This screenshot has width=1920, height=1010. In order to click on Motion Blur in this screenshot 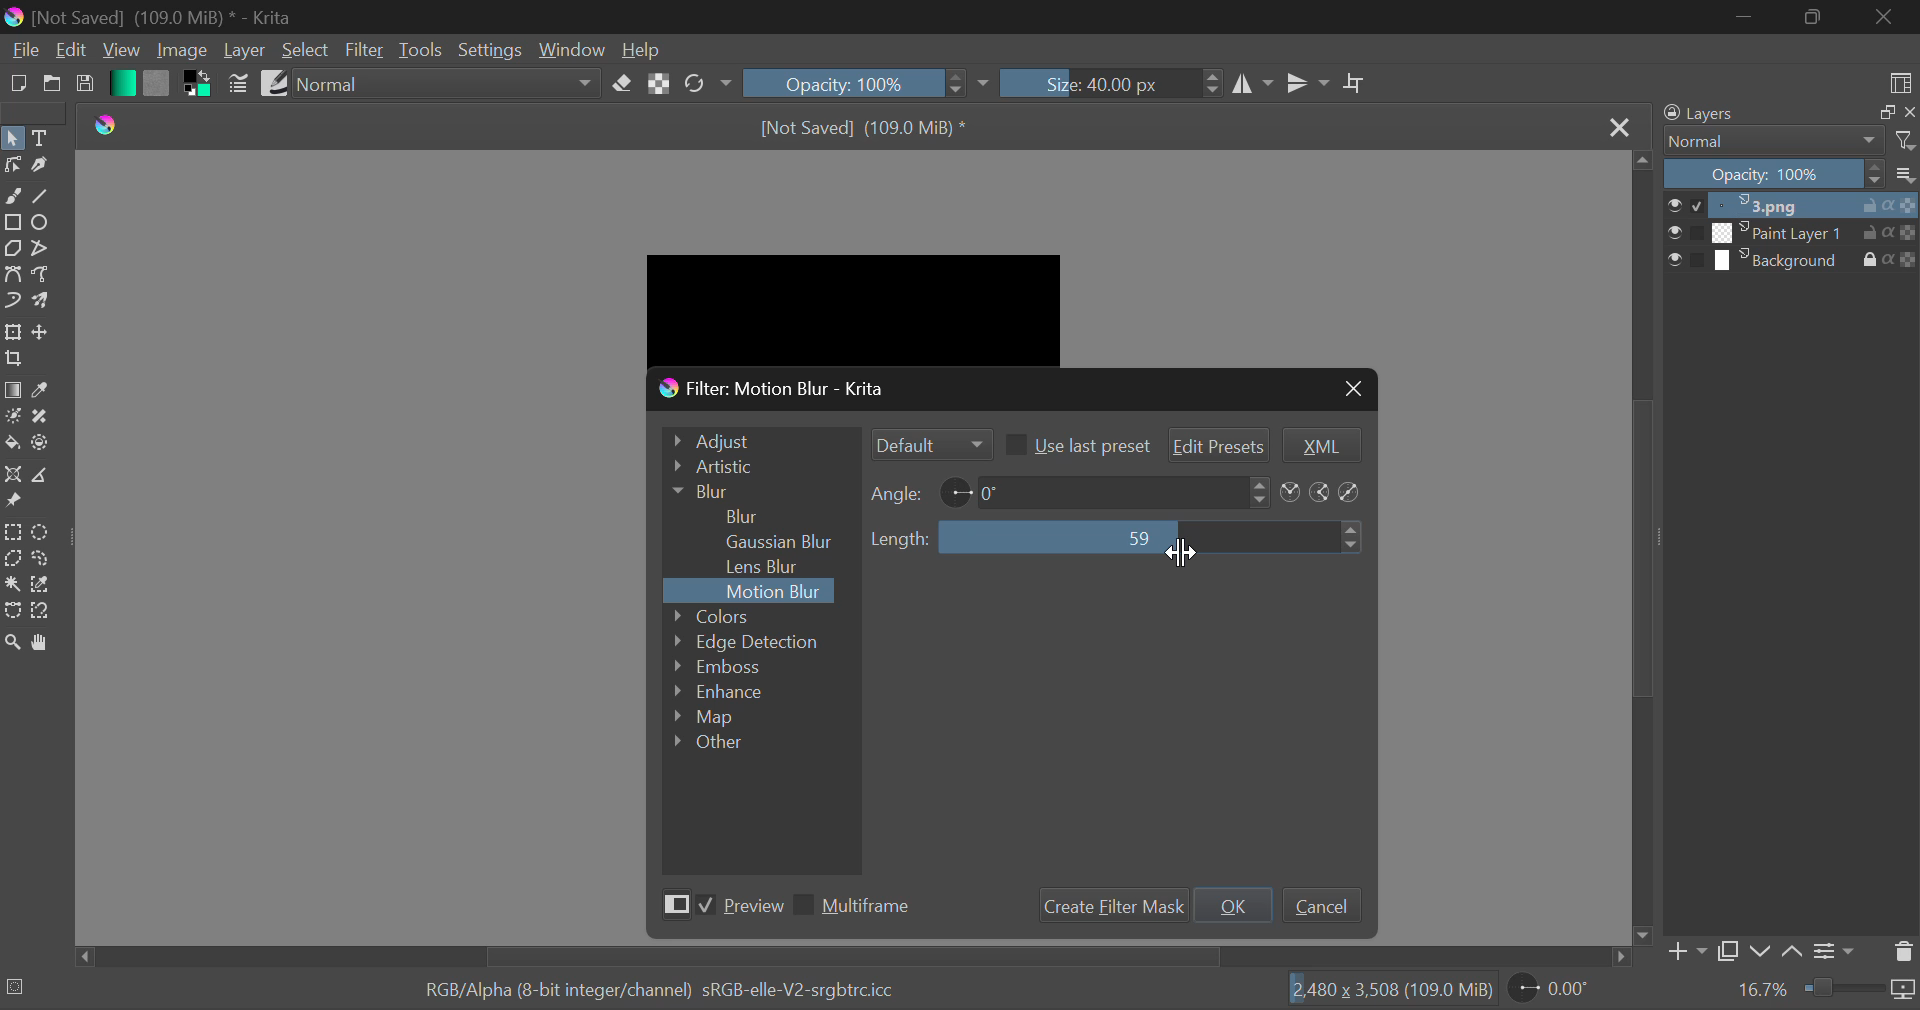, I will do `click(776, 592)`.